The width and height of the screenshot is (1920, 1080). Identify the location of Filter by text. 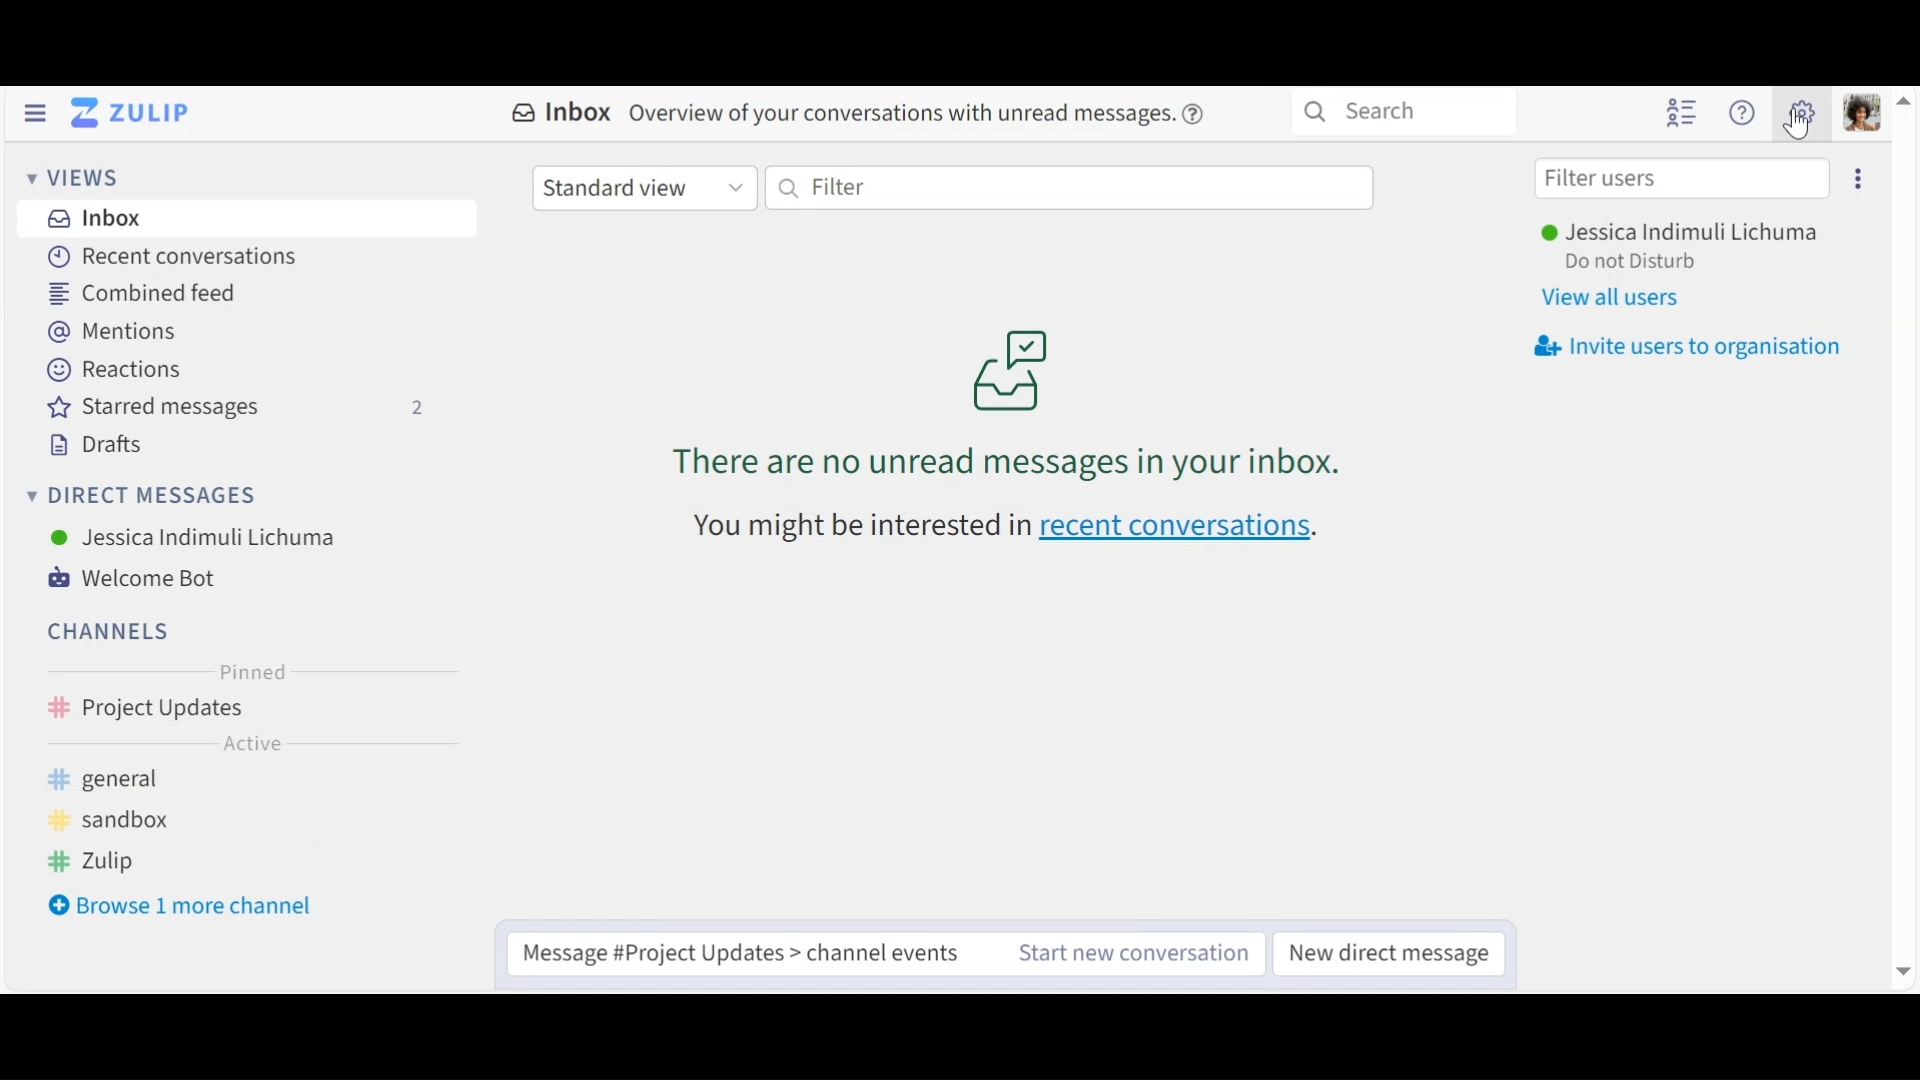
(1067, 188).